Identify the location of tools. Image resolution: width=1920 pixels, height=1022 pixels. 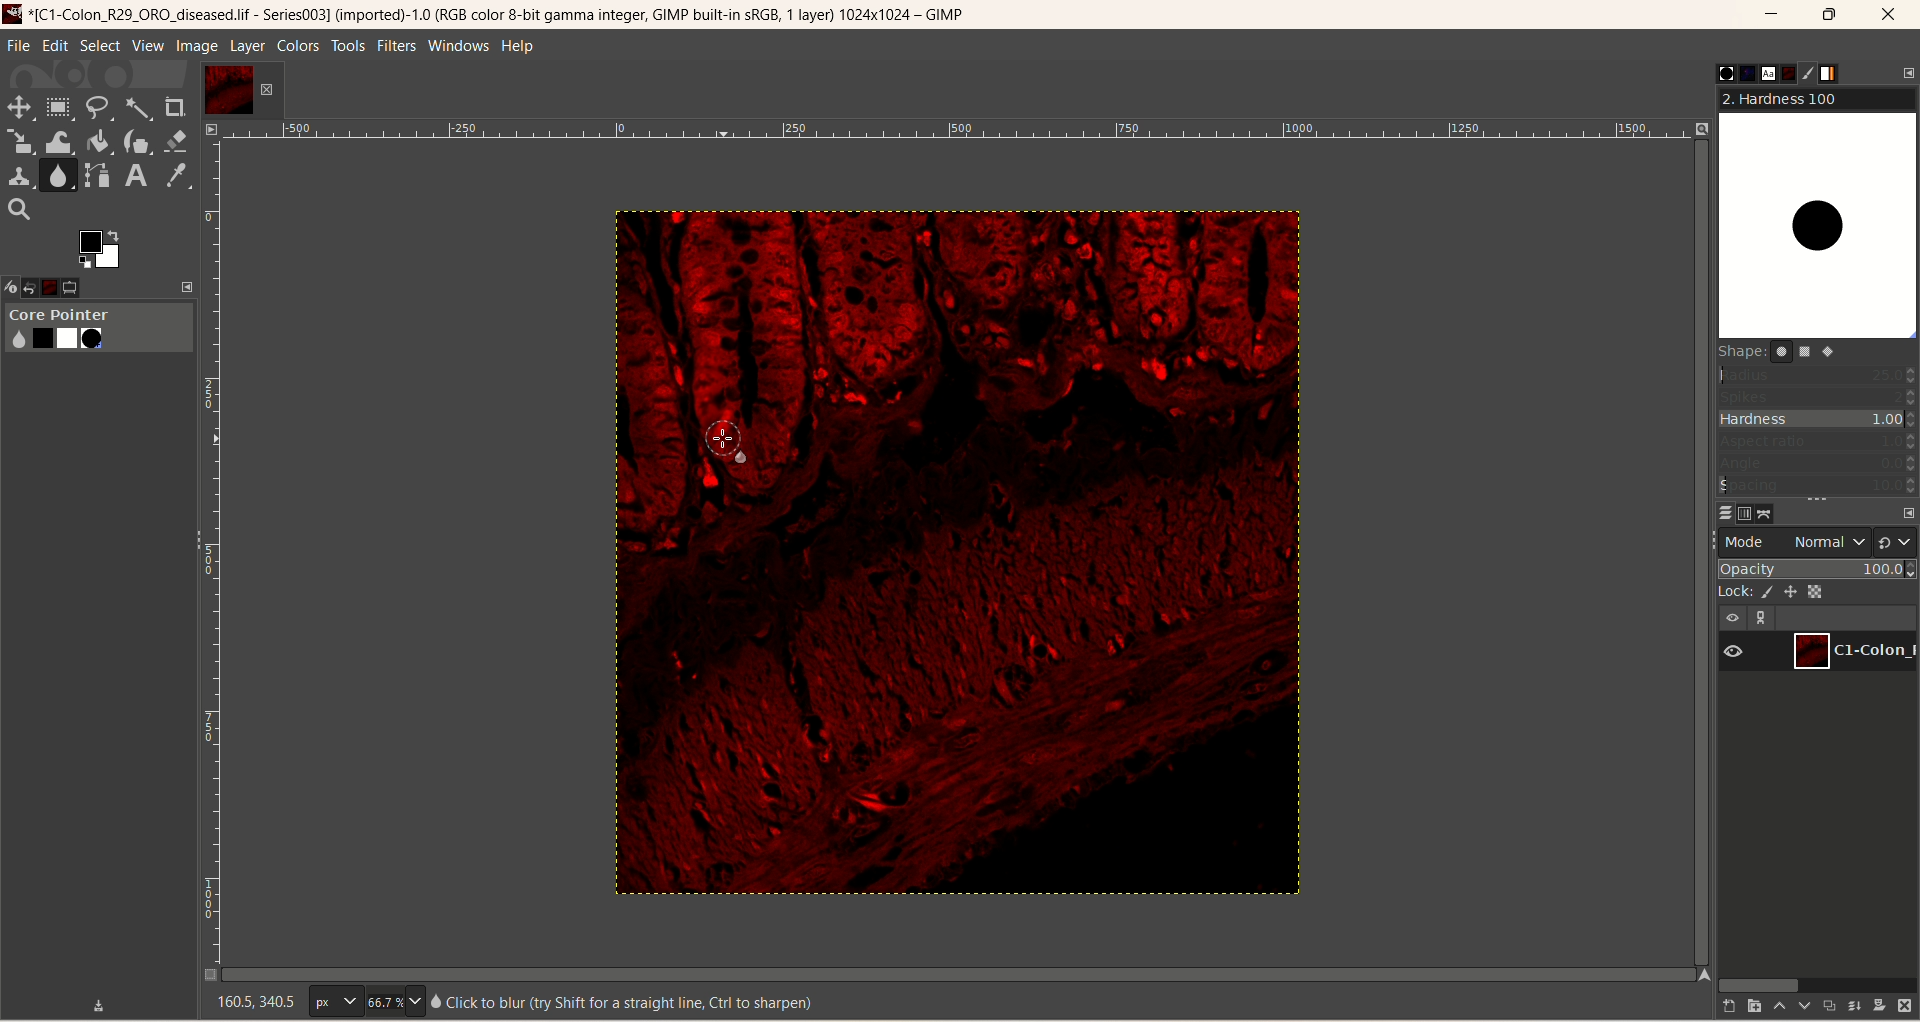
(349, 46).